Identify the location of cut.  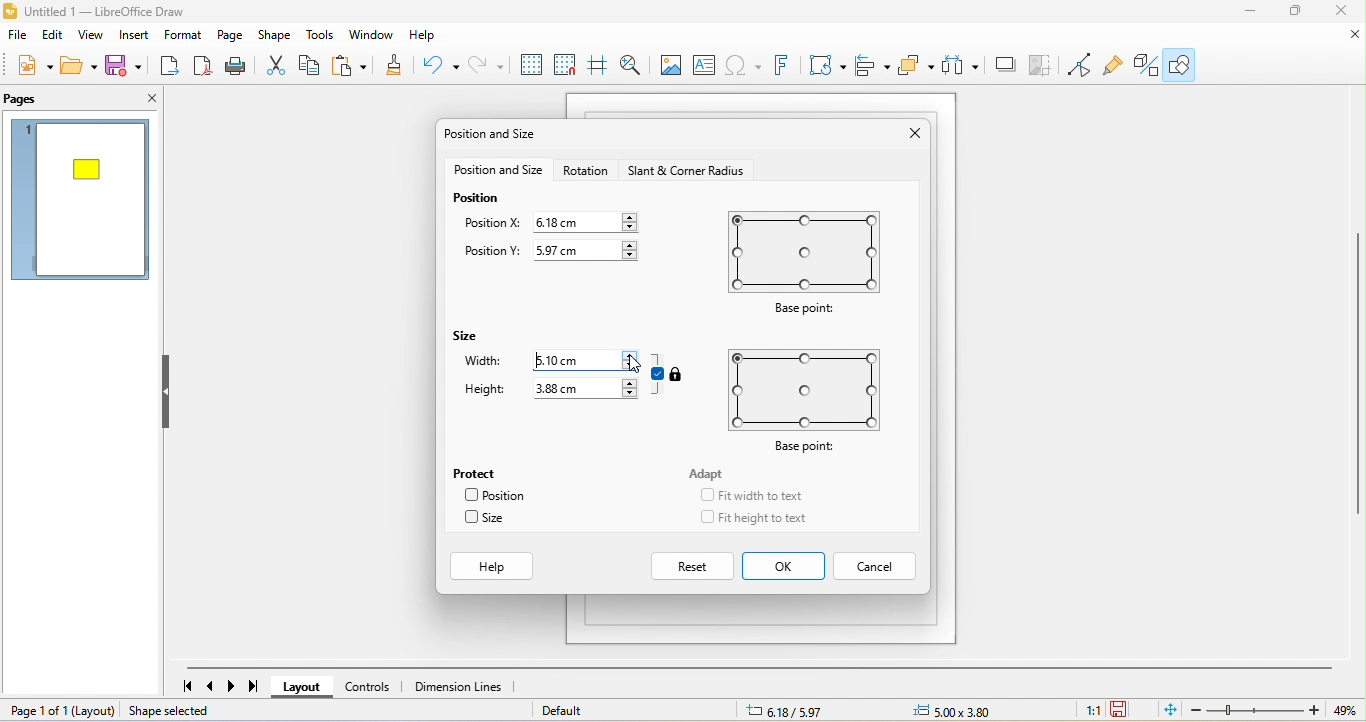
(275, 65).